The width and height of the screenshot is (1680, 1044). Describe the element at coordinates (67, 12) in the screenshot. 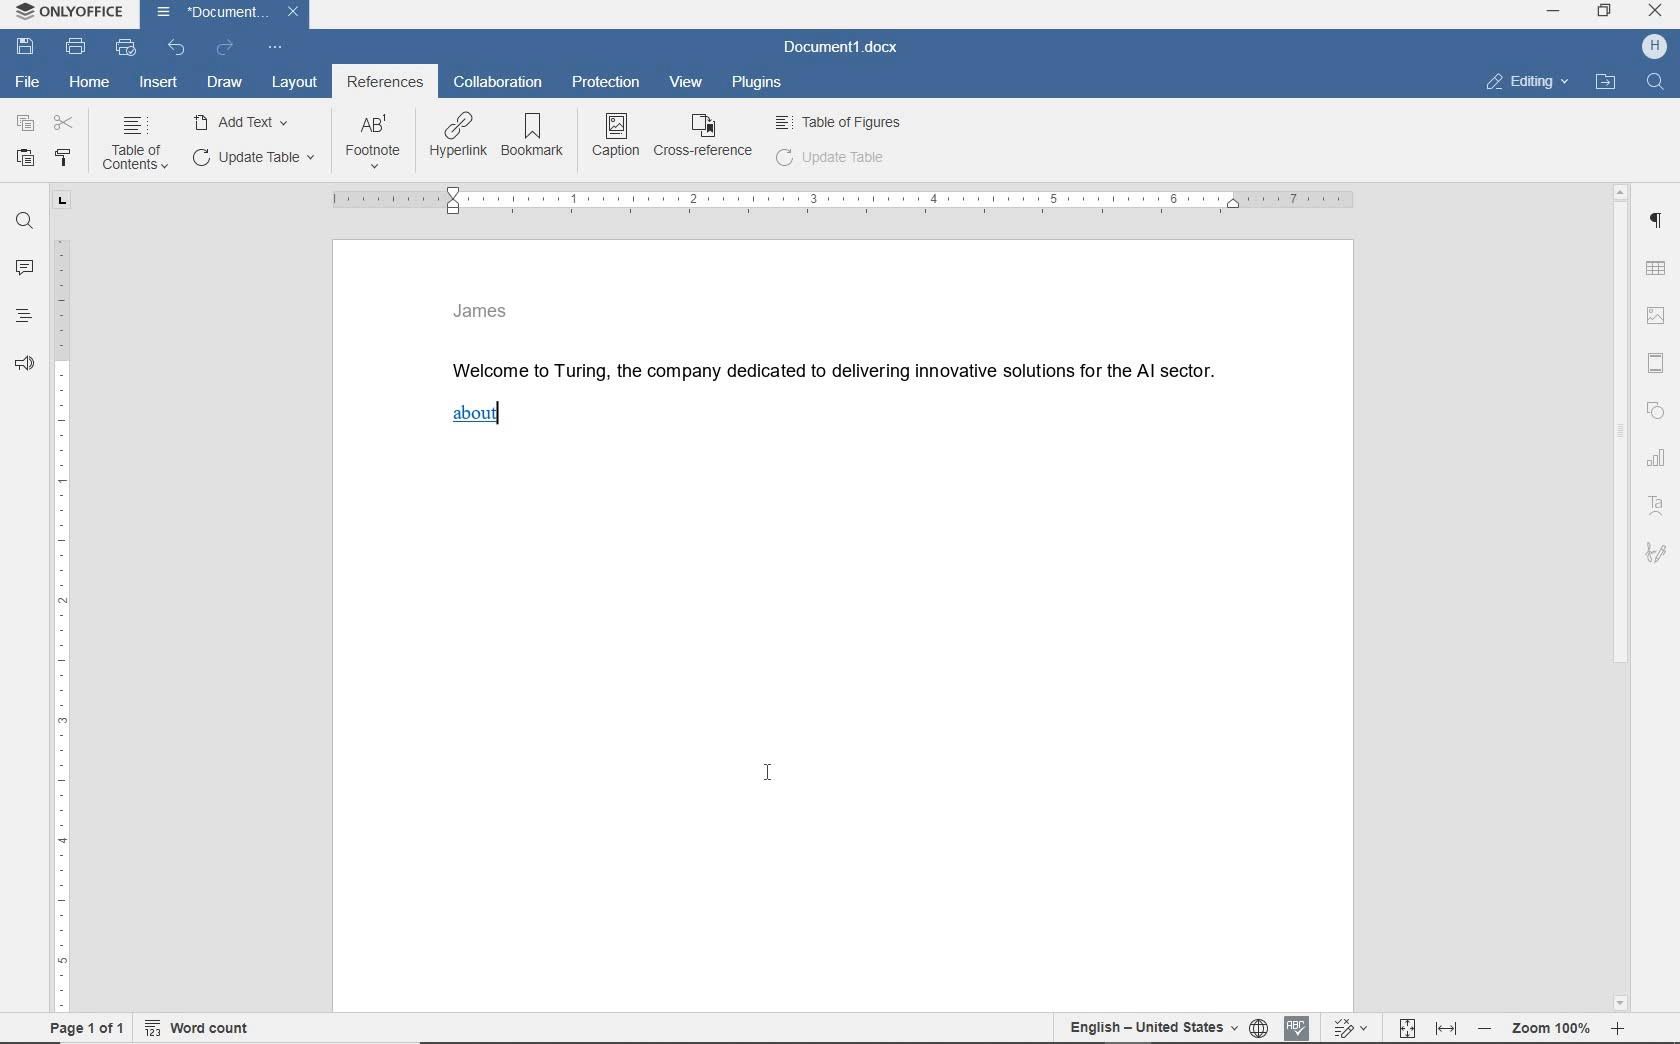

I see `ONLYOFFICE` at that location.